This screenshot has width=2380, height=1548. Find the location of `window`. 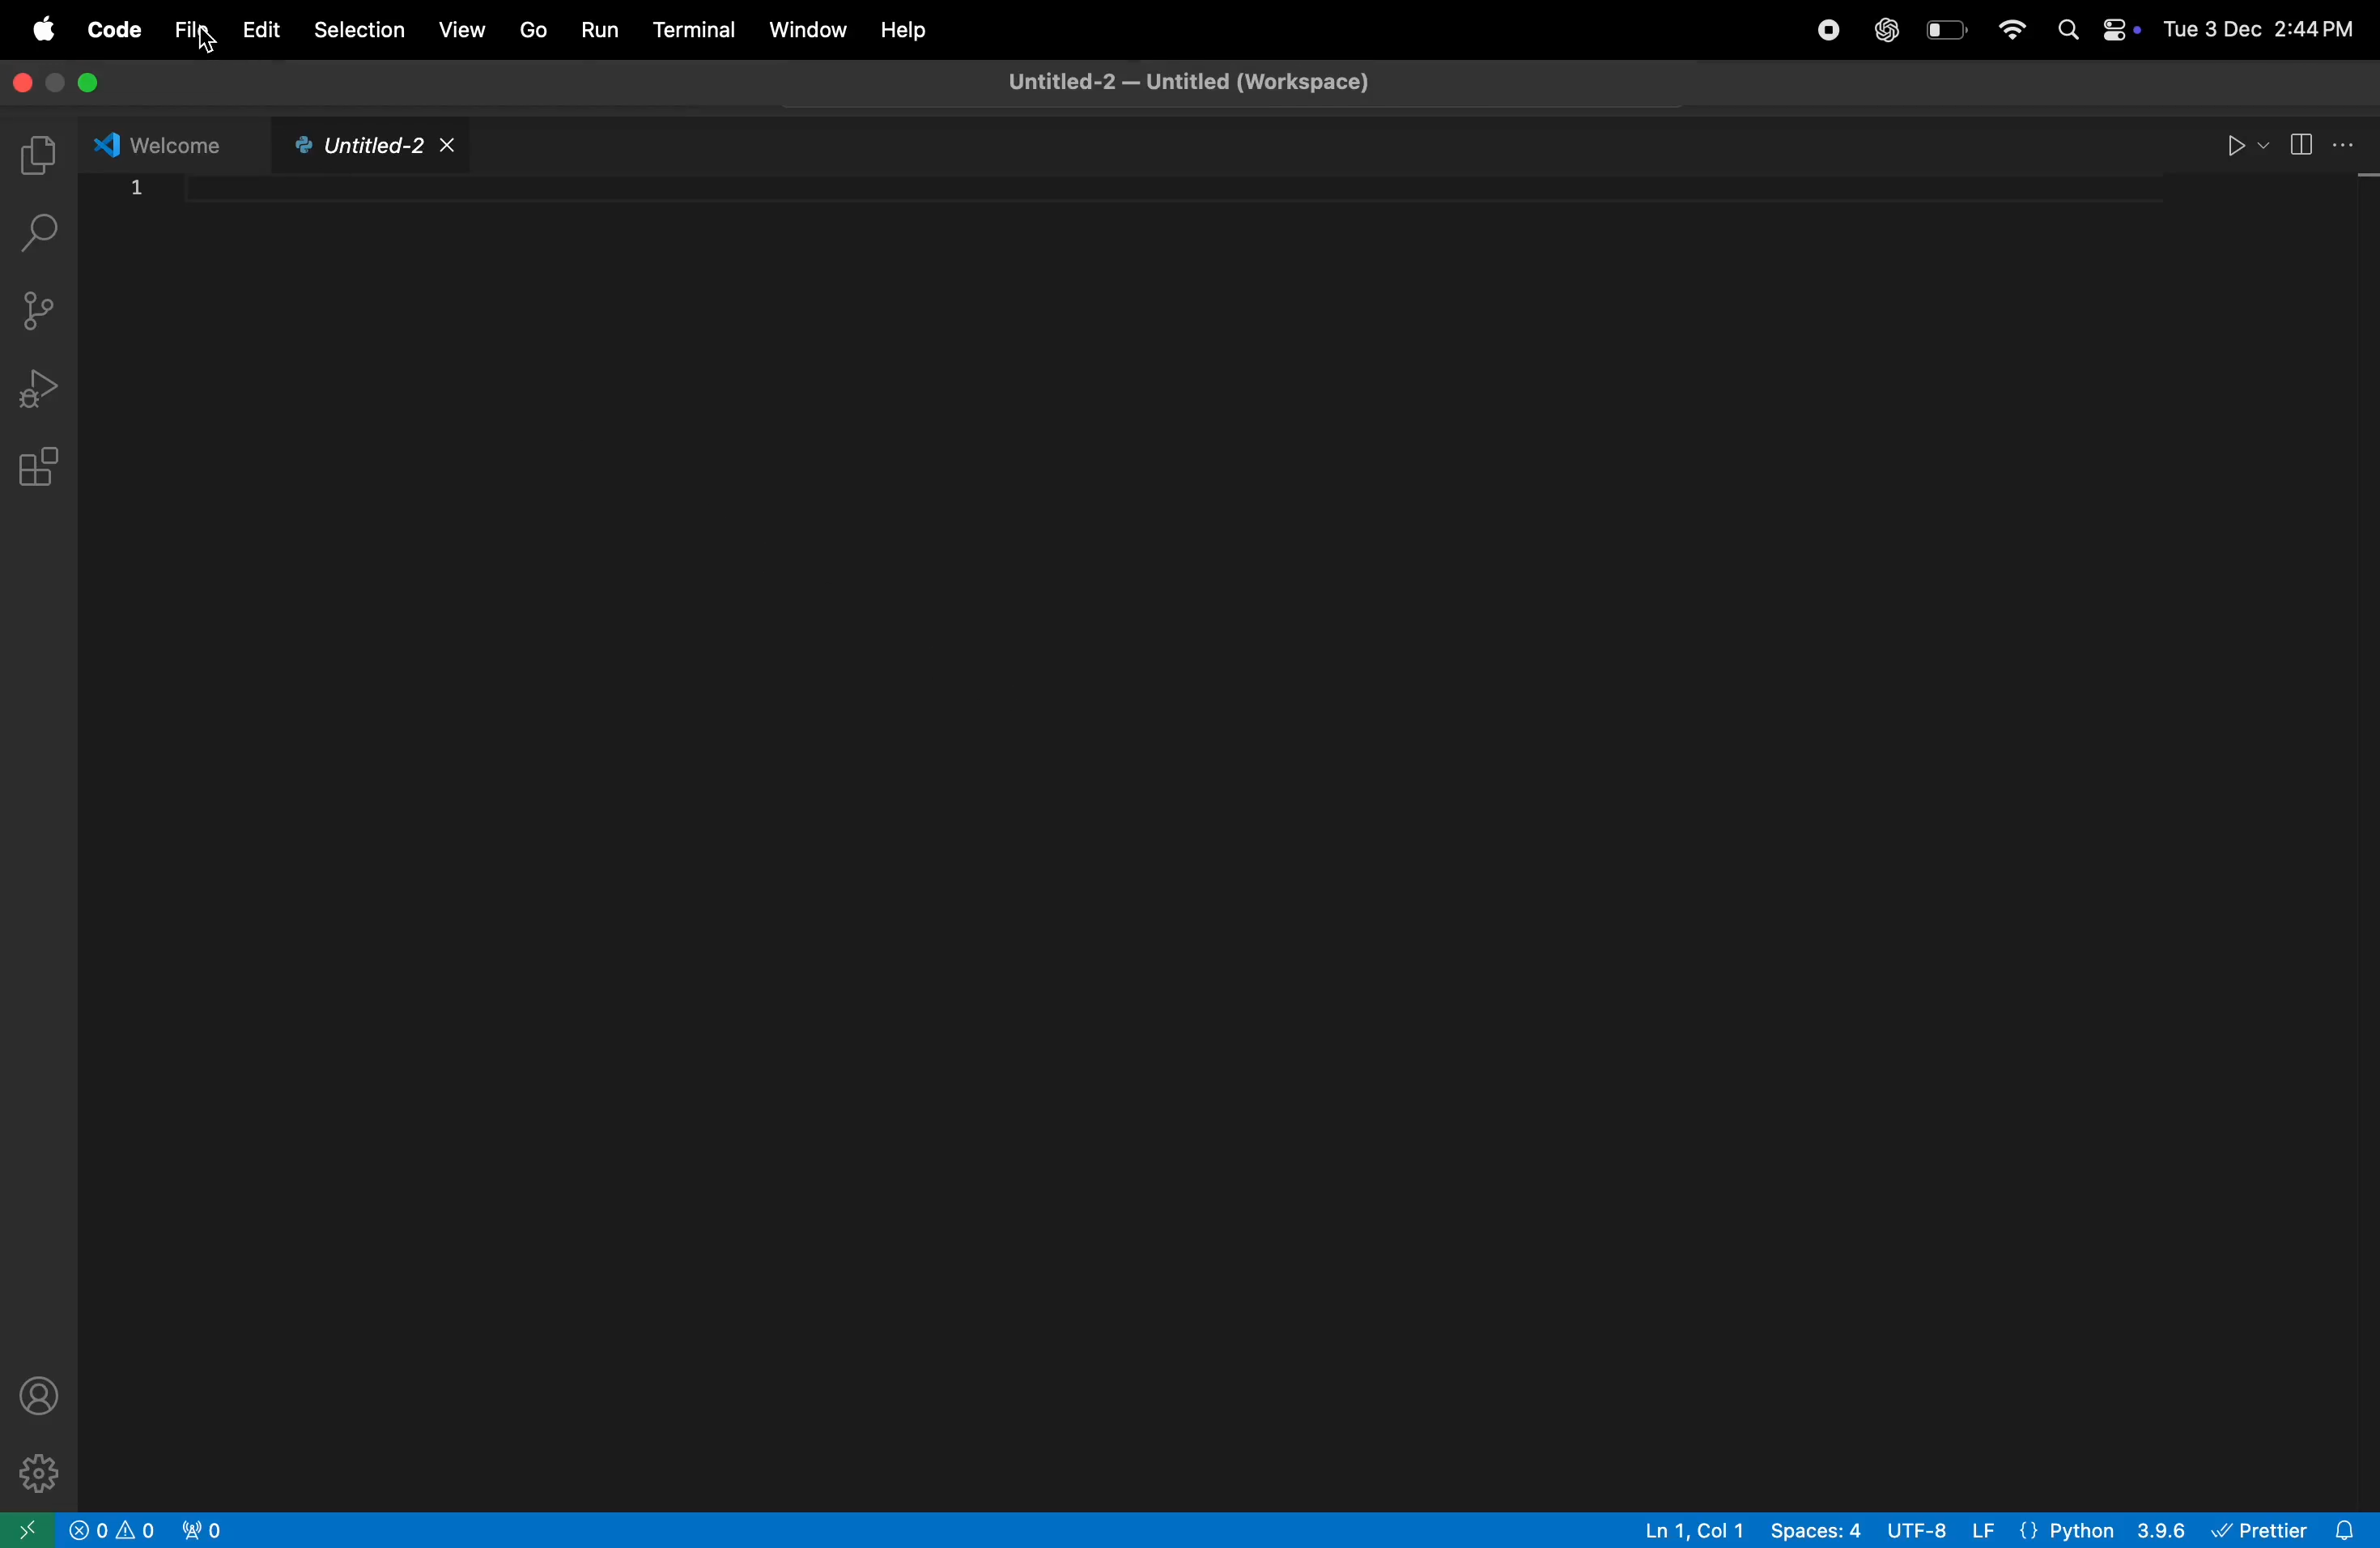

window is located at coordinates (805, 28).